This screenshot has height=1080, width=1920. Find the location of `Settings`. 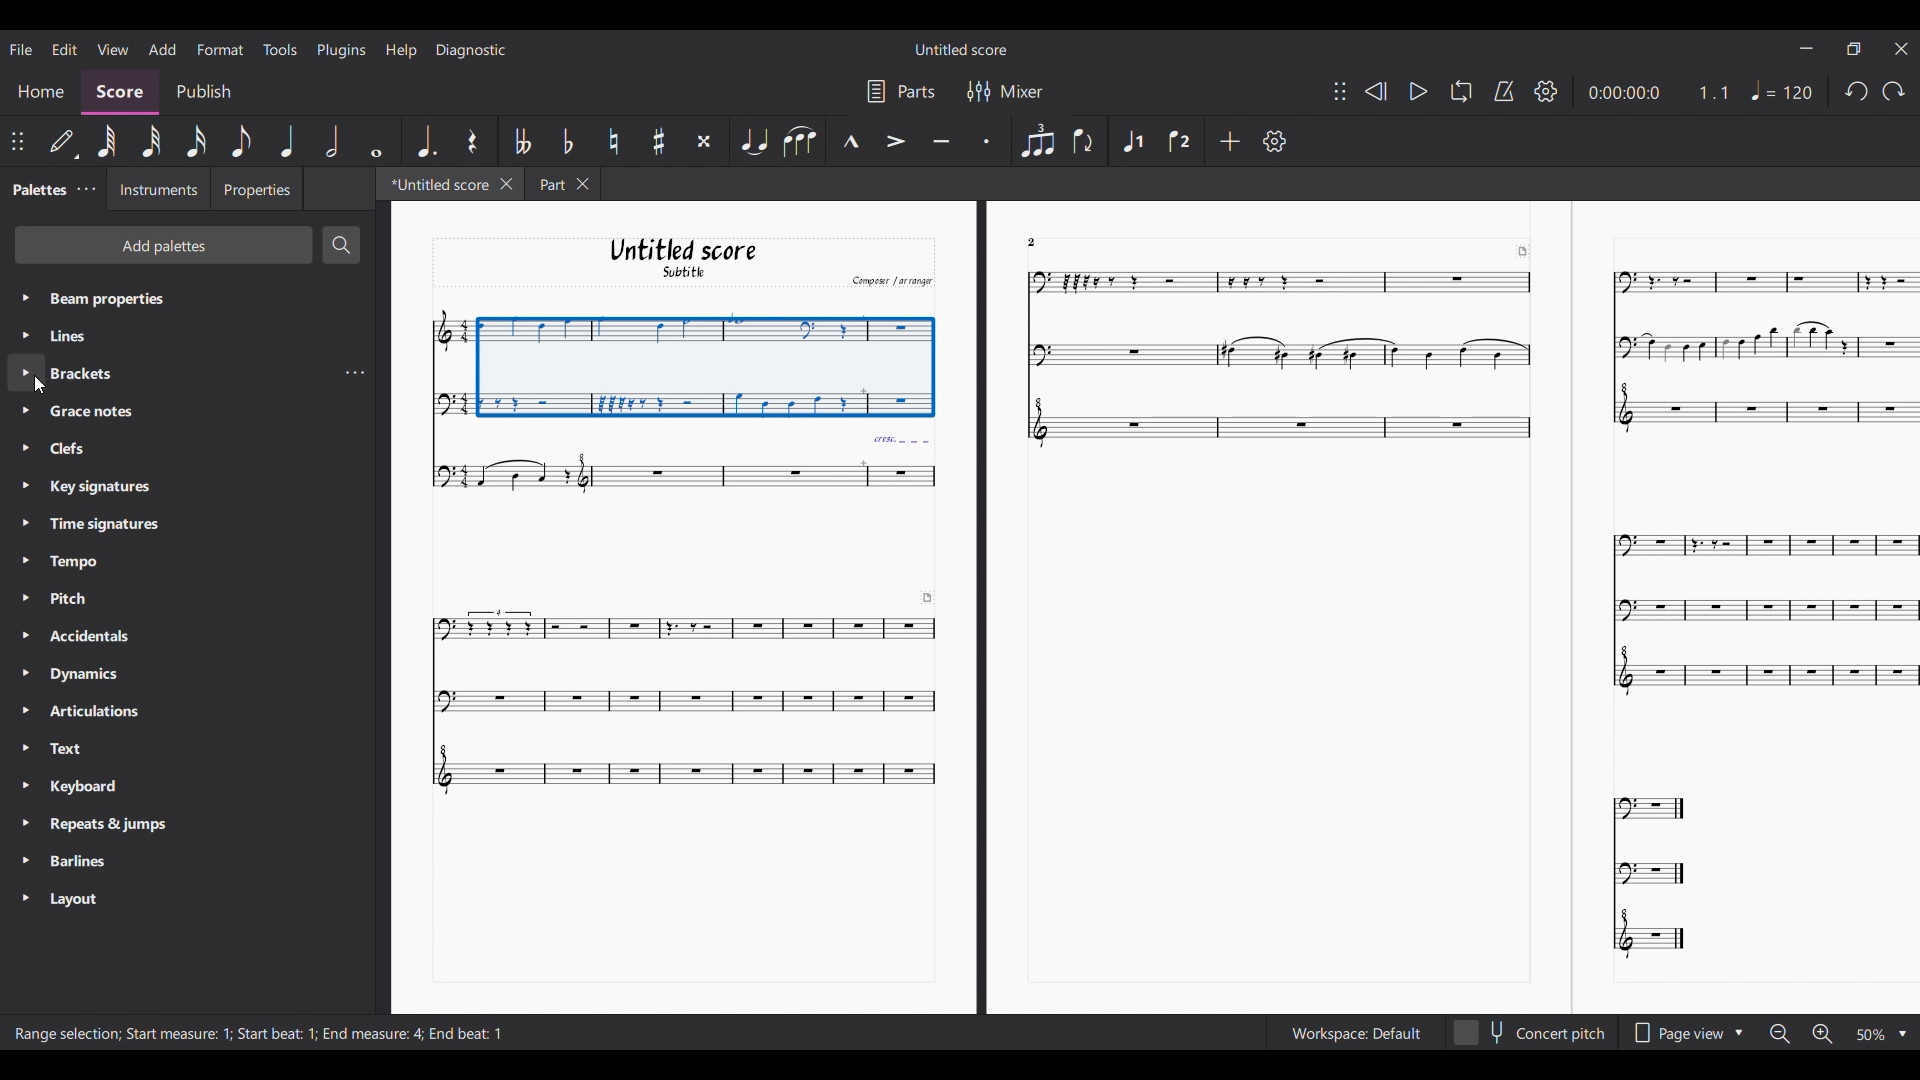

Settings is located at coordinates (1274, 141).